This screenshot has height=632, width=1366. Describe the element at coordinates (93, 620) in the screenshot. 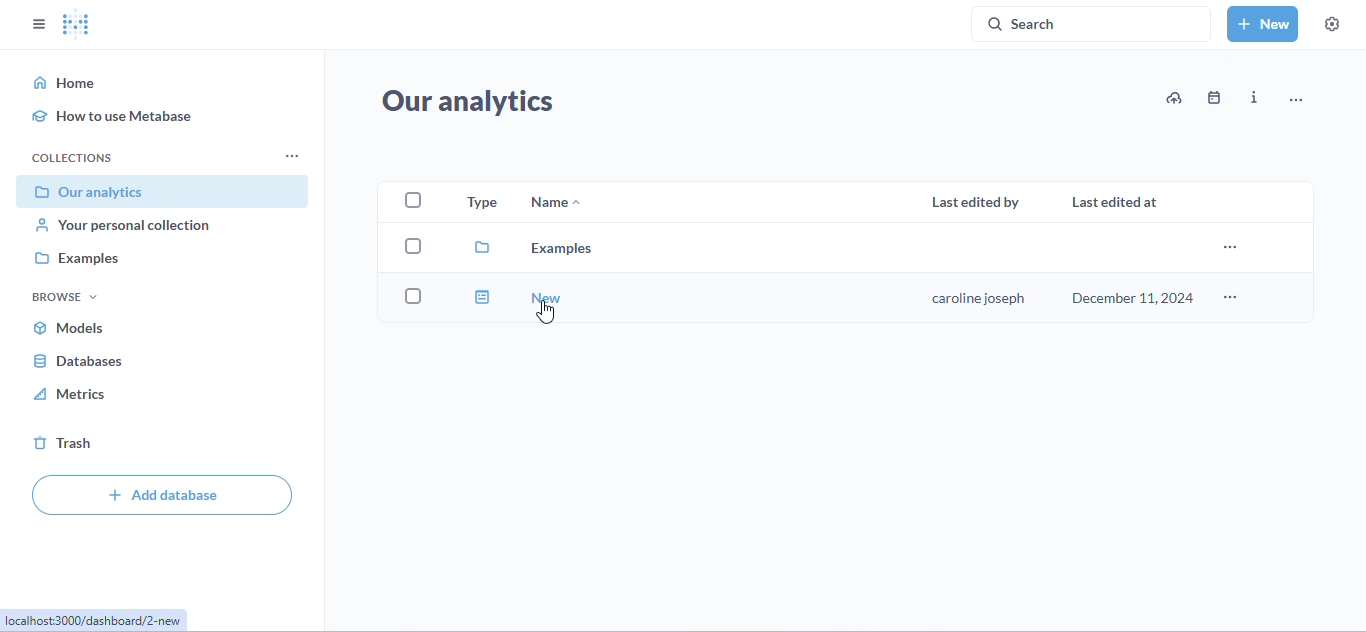

I see `link` at that location.